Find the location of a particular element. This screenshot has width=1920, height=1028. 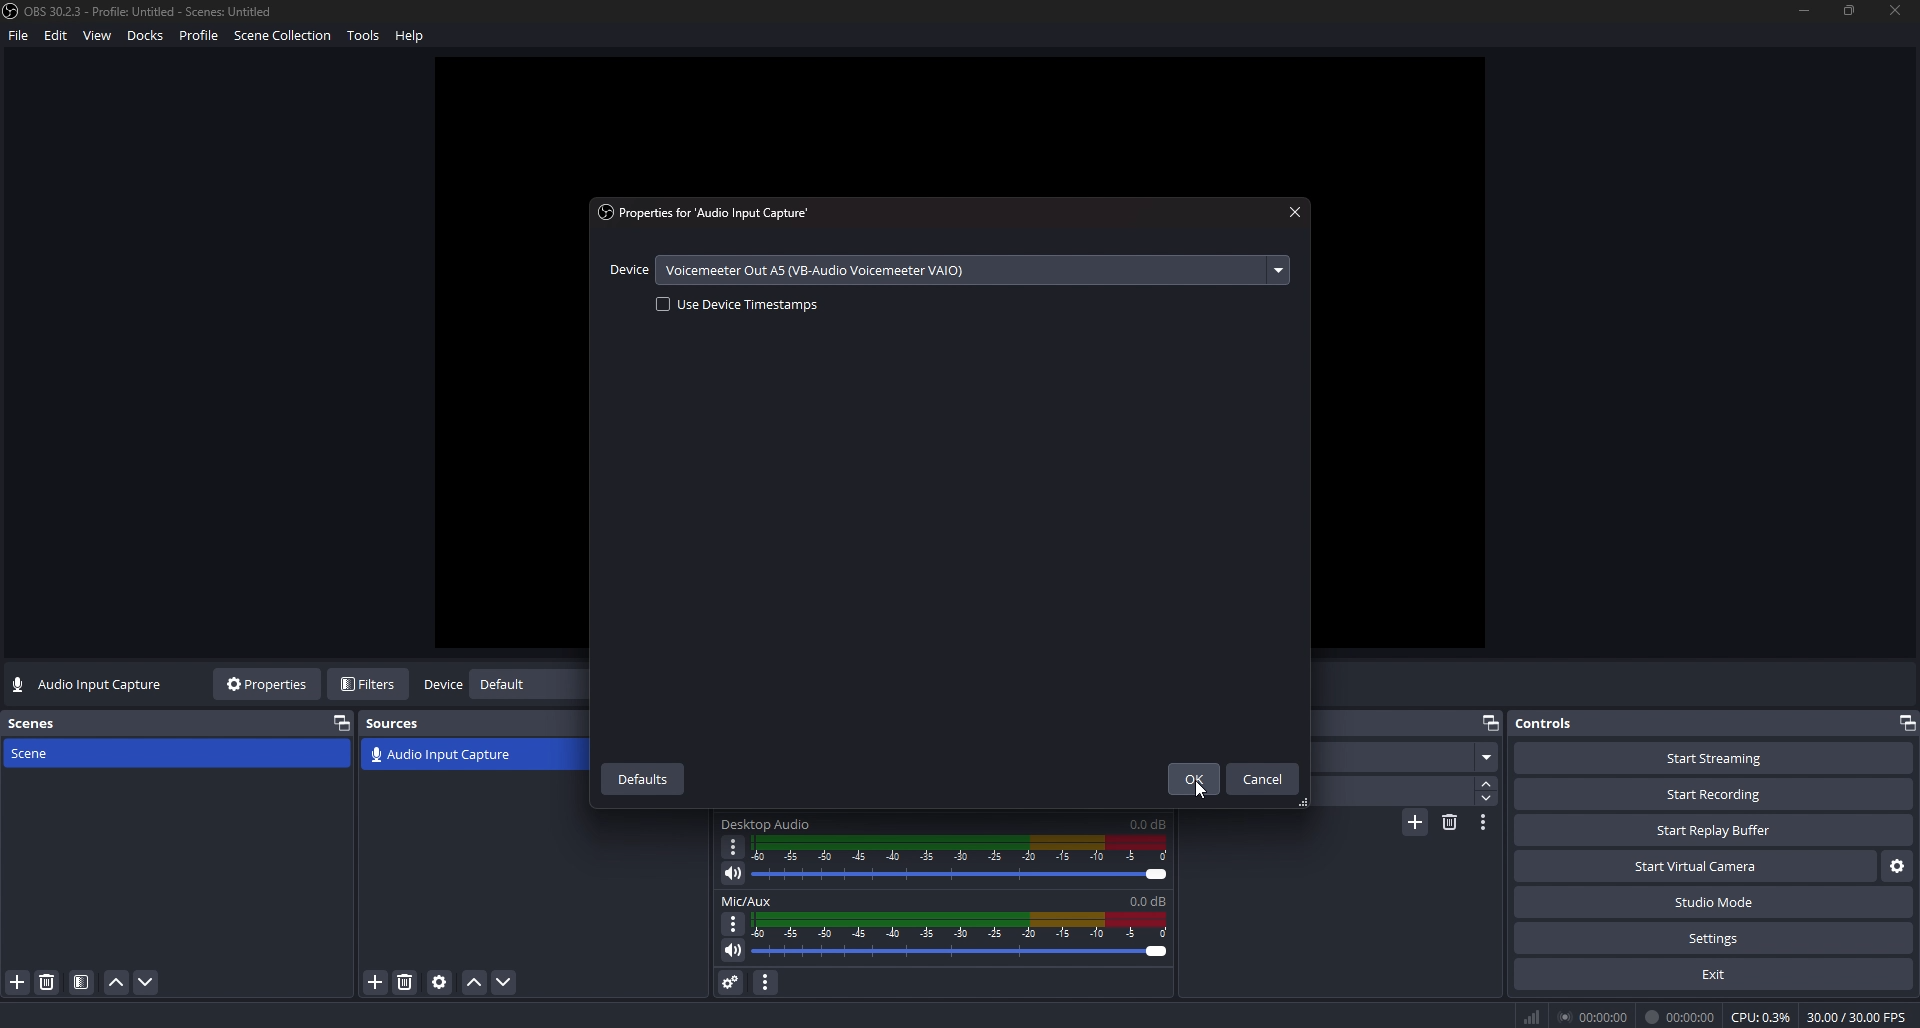

options is located at coordinates (733, 846).